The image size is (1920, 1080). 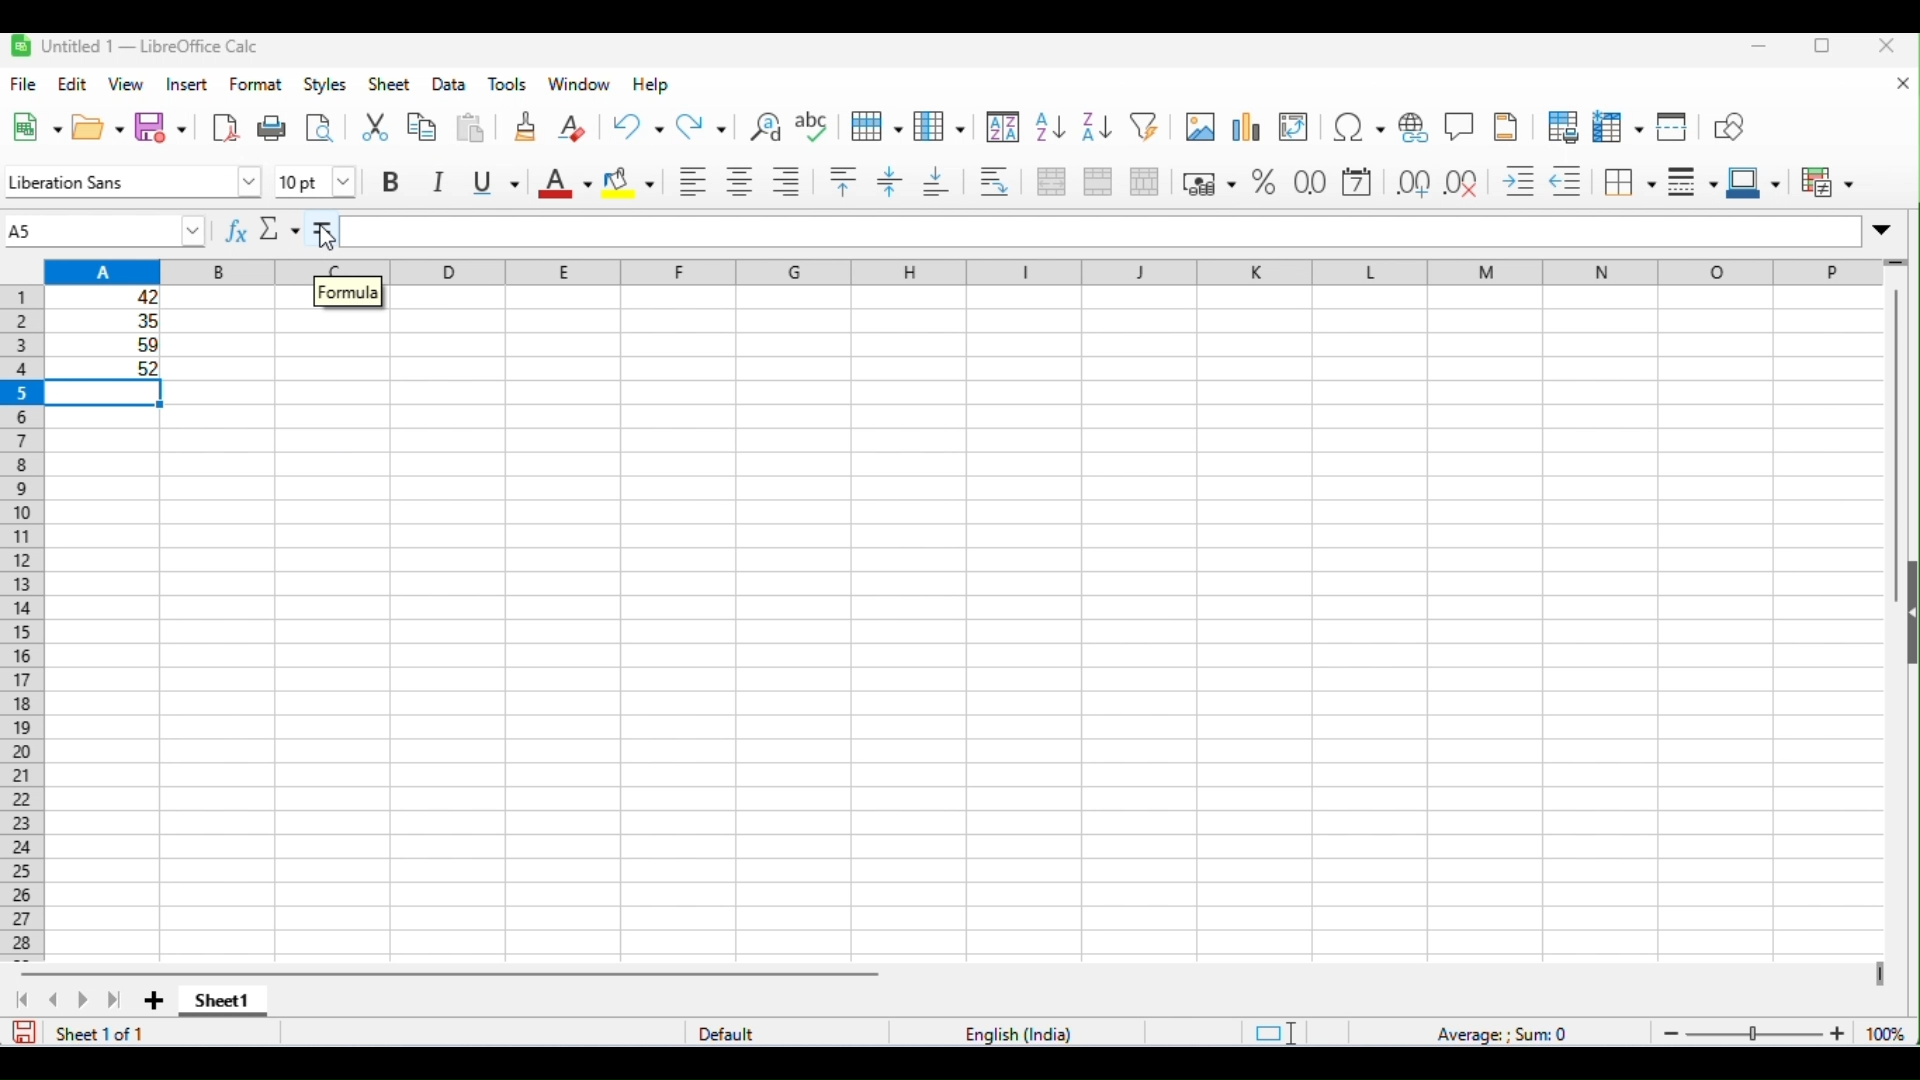 What do you see at coordinates (316, 181) in the screenshot?
I see `font size` at bounding box center [316, 181].